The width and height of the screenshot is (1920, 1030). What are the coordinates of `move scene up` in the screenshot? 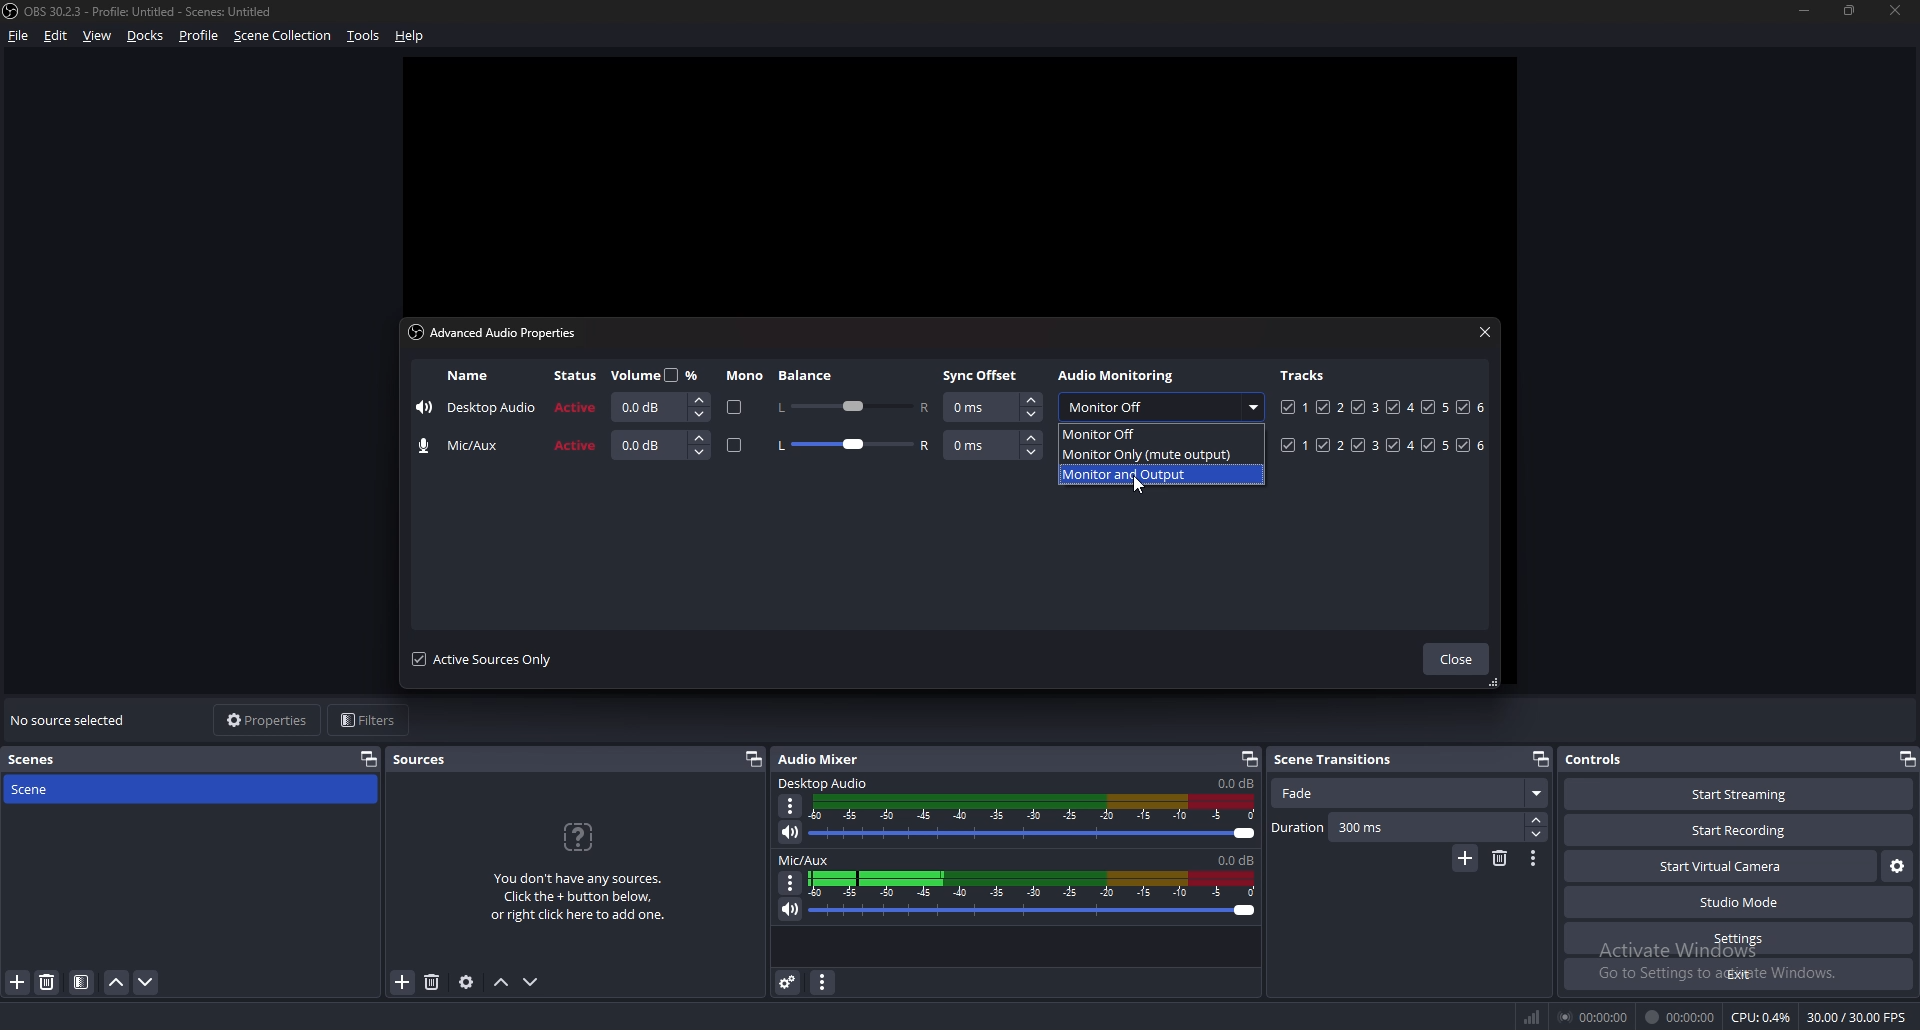 It's located at (118, 983).